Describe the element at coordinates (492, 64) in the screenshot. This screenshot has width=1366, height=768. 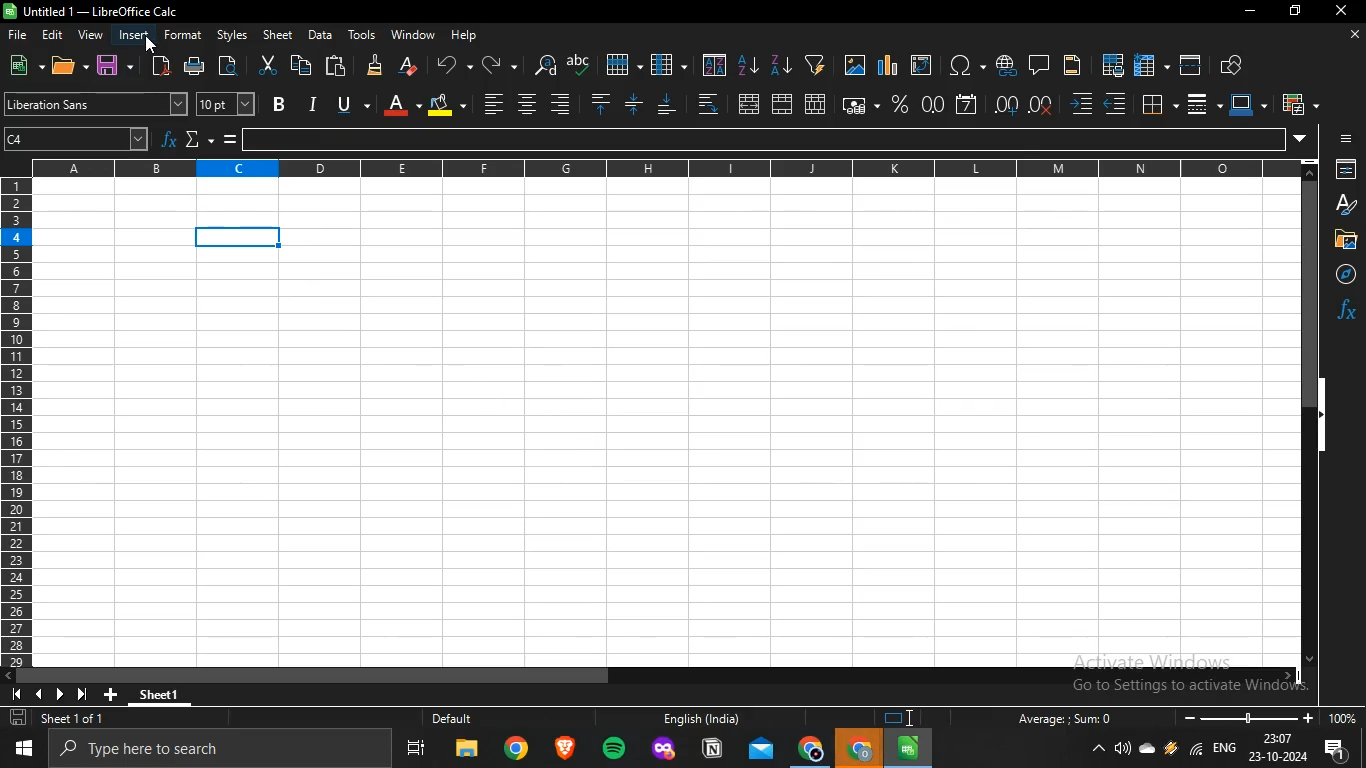
I see `redo` at that location.